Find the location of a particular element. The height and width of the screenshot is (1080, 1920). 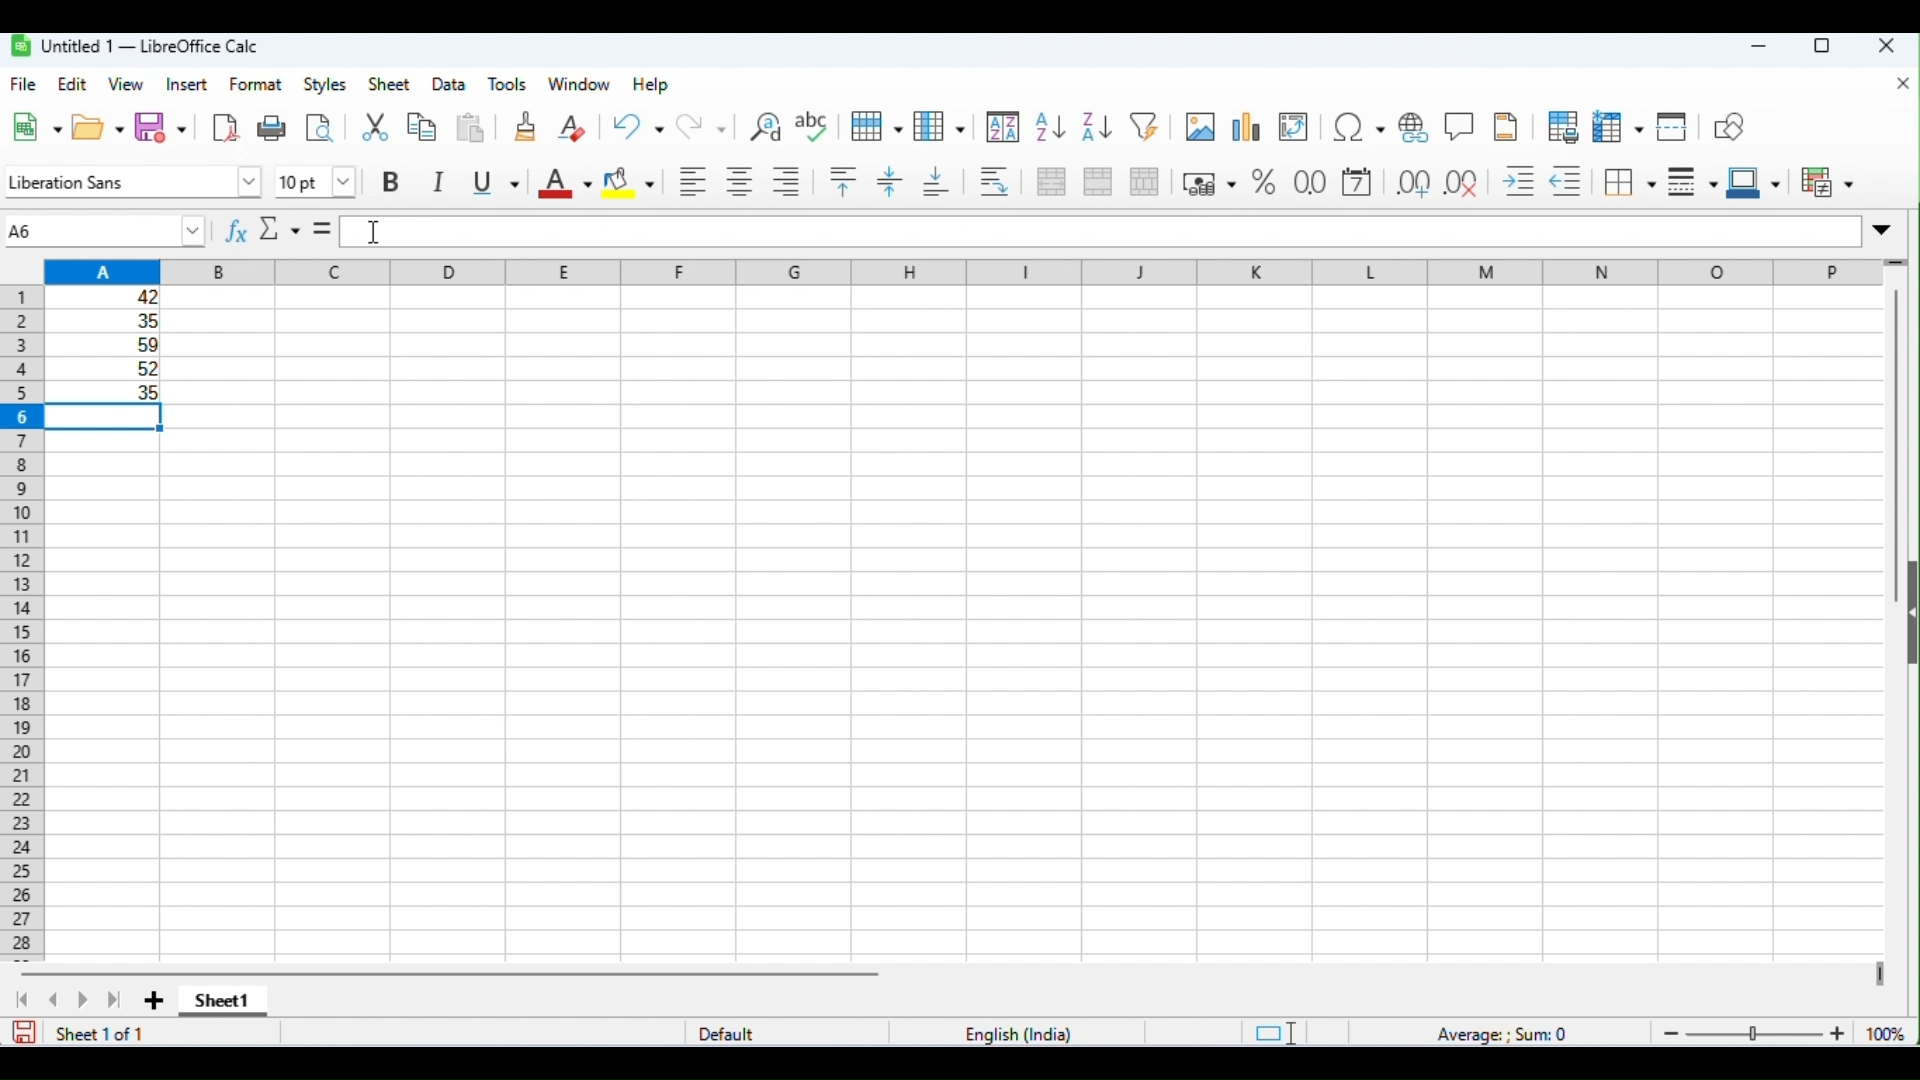

column is located at coordinates (937, 126).